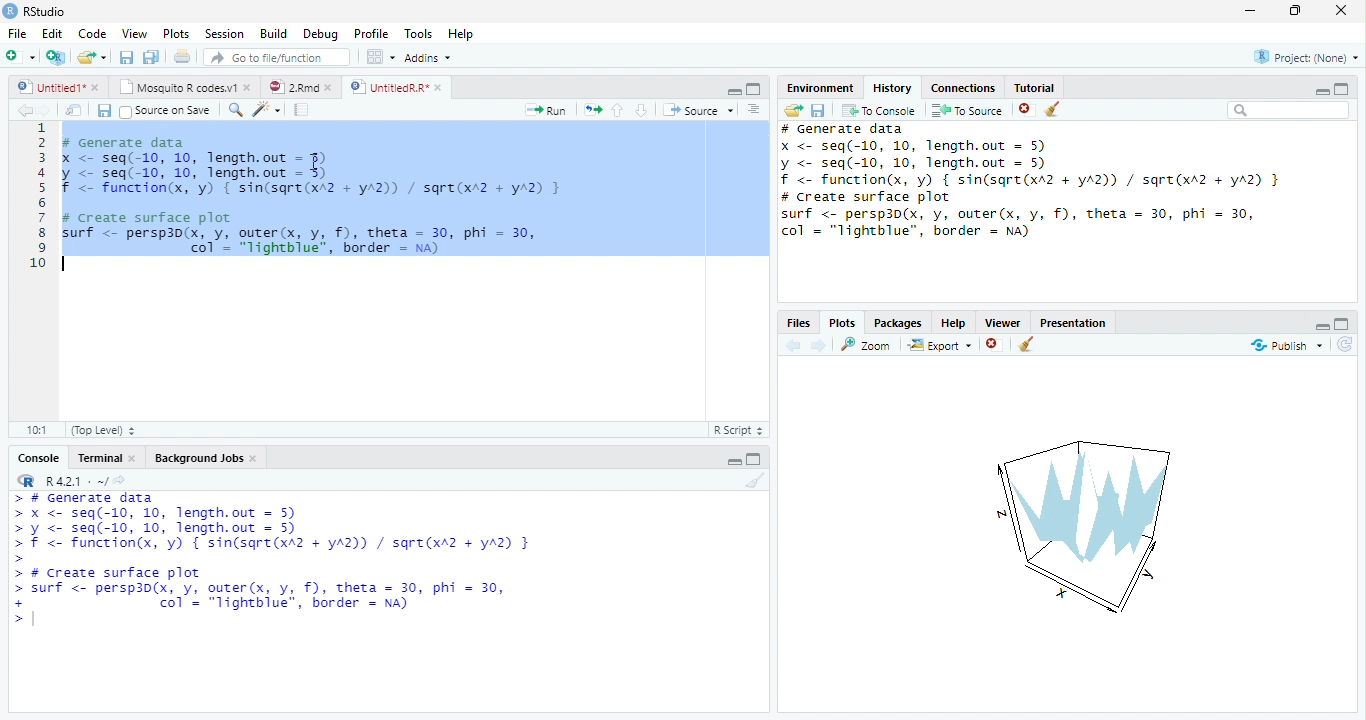 The height and width of the screenshot is (720, 1366). I want to click on Refresh current plot, so click(1347, 345).